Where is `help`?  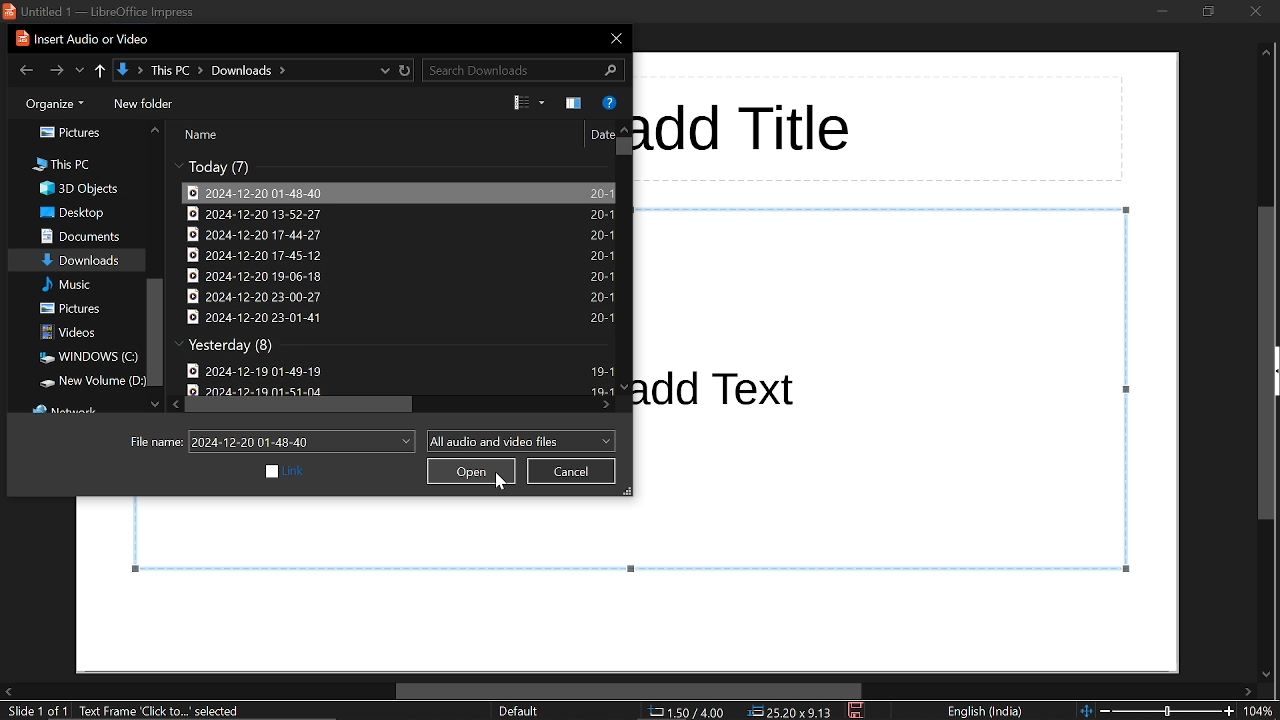 help is located at coordinates (611, 101).